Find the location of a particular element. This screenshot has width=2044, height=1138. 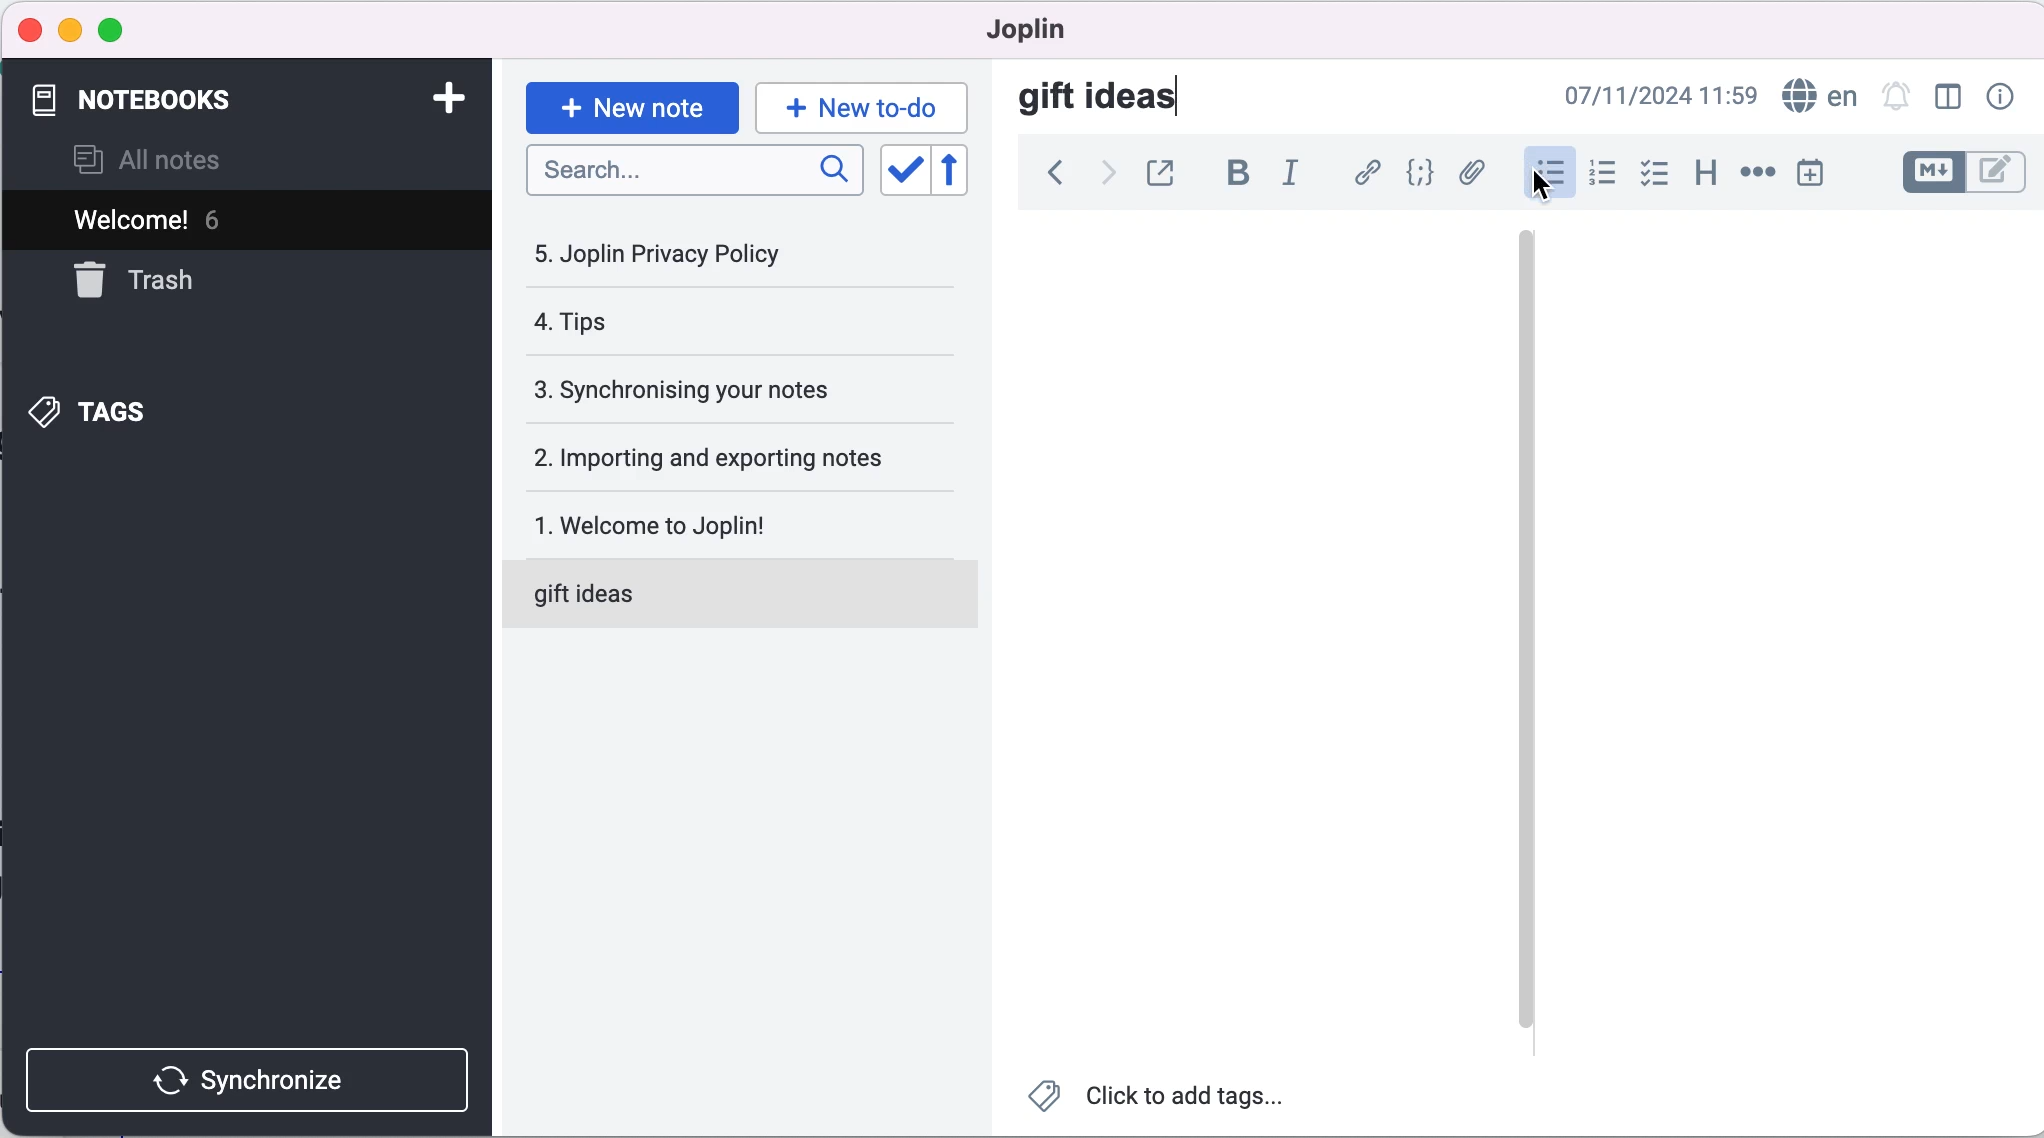

gift ideas is located at coordinates (1102, 100).